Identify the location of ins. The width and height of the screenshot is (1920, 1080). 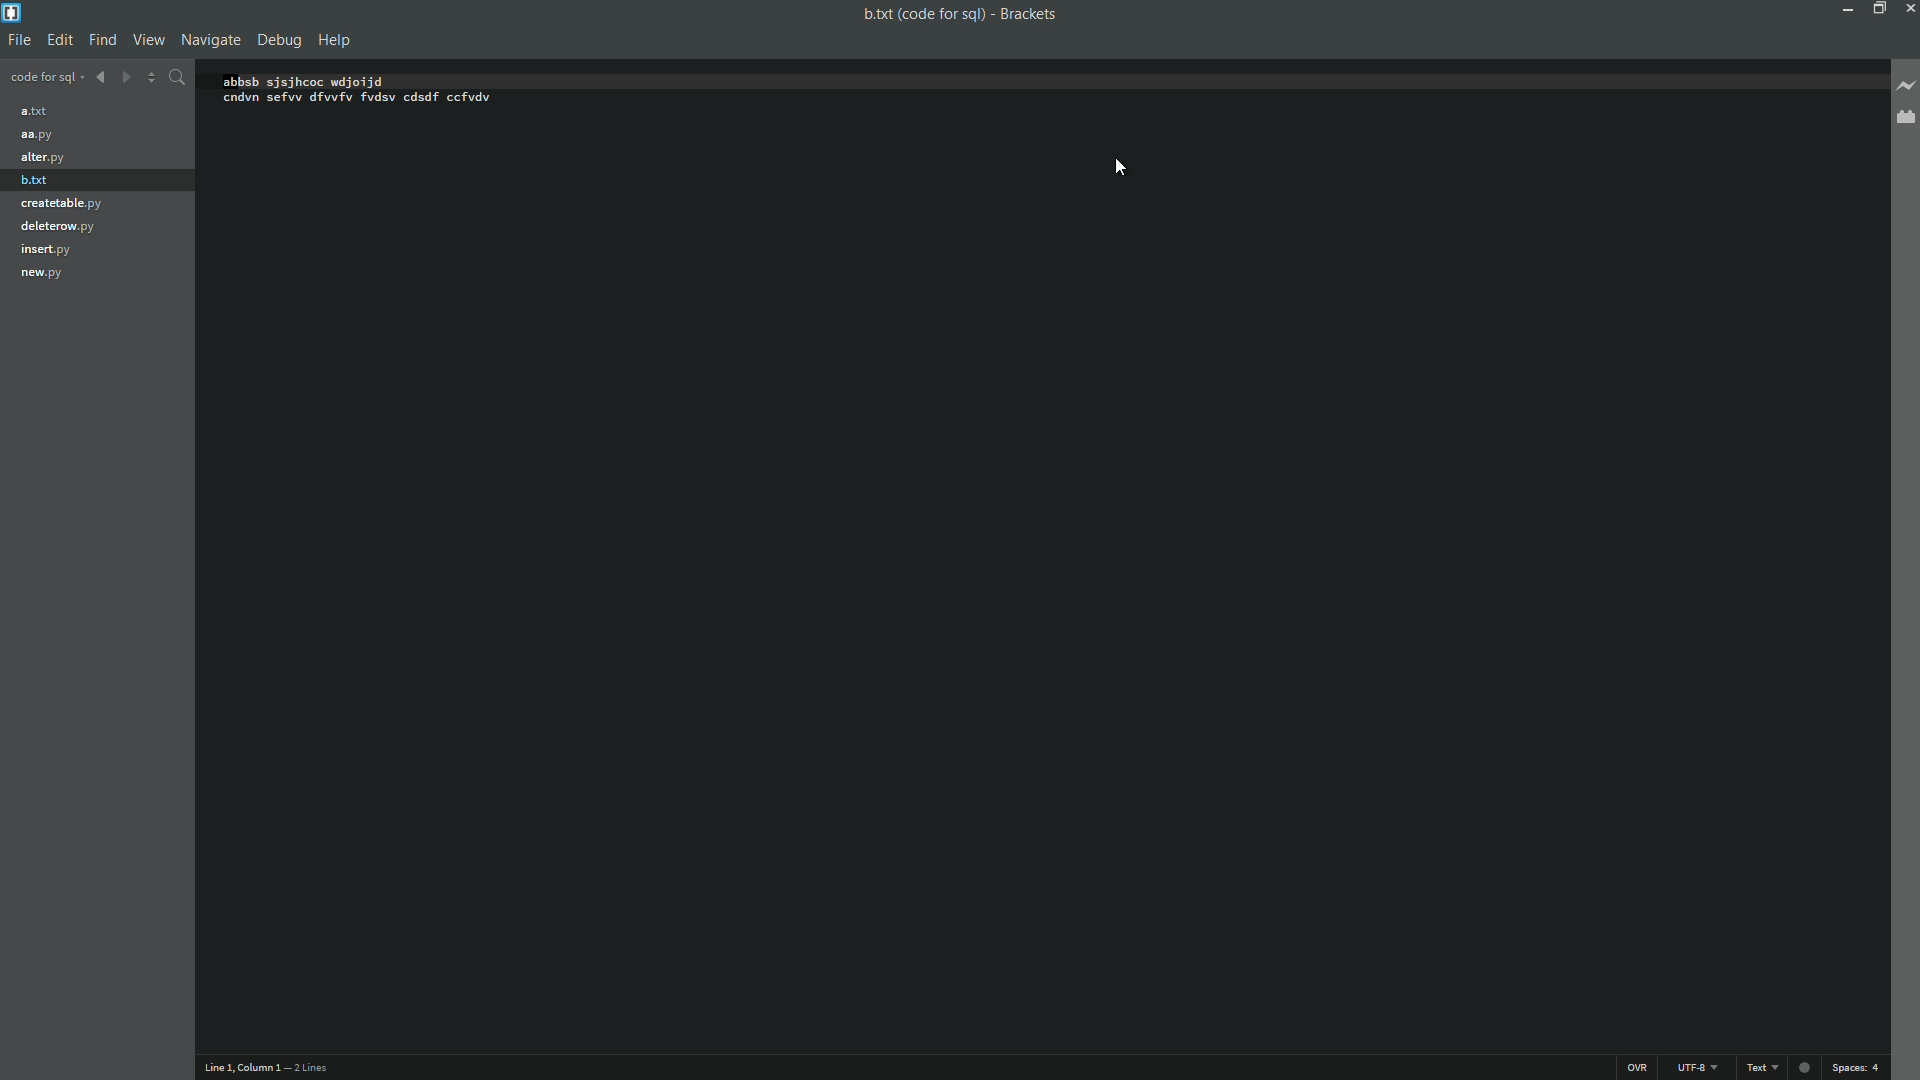
(1640, 1067).